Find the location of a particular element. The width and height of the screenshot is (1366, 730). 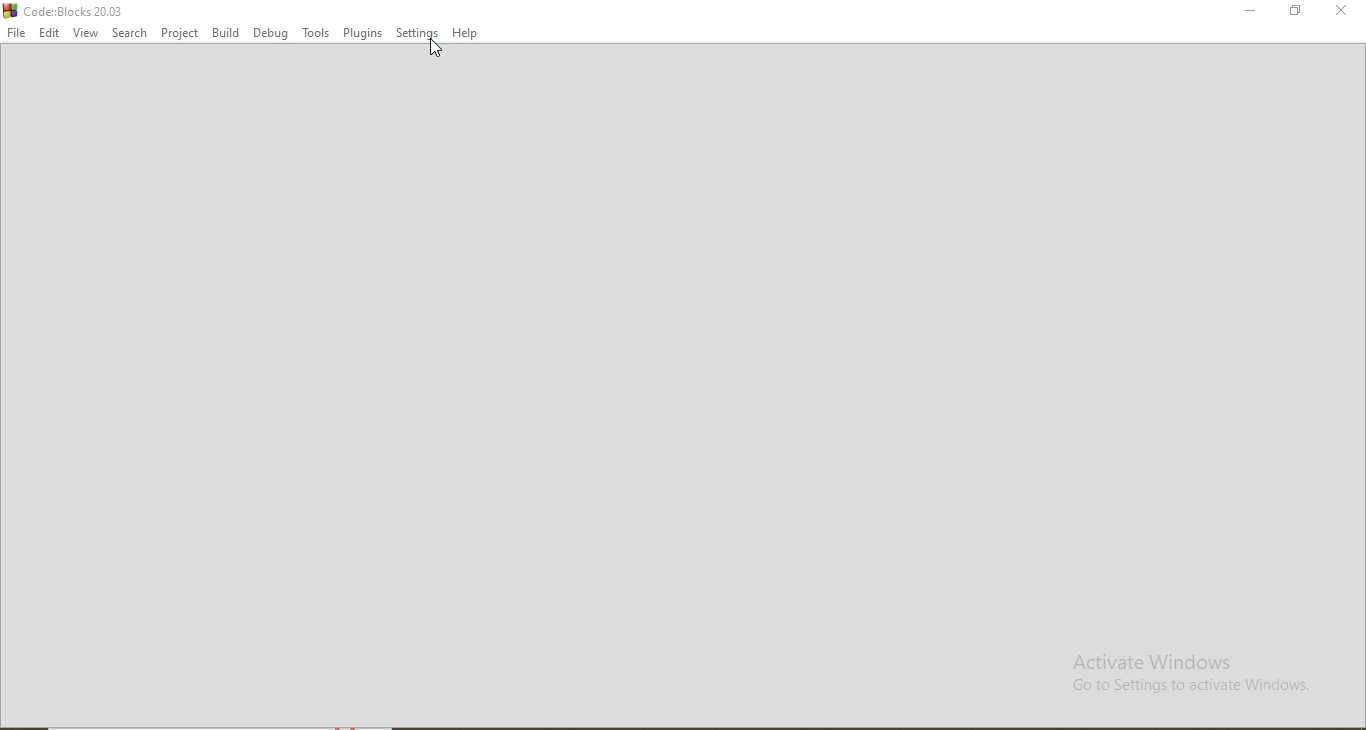

Project  is located at coordinates (180, 30).